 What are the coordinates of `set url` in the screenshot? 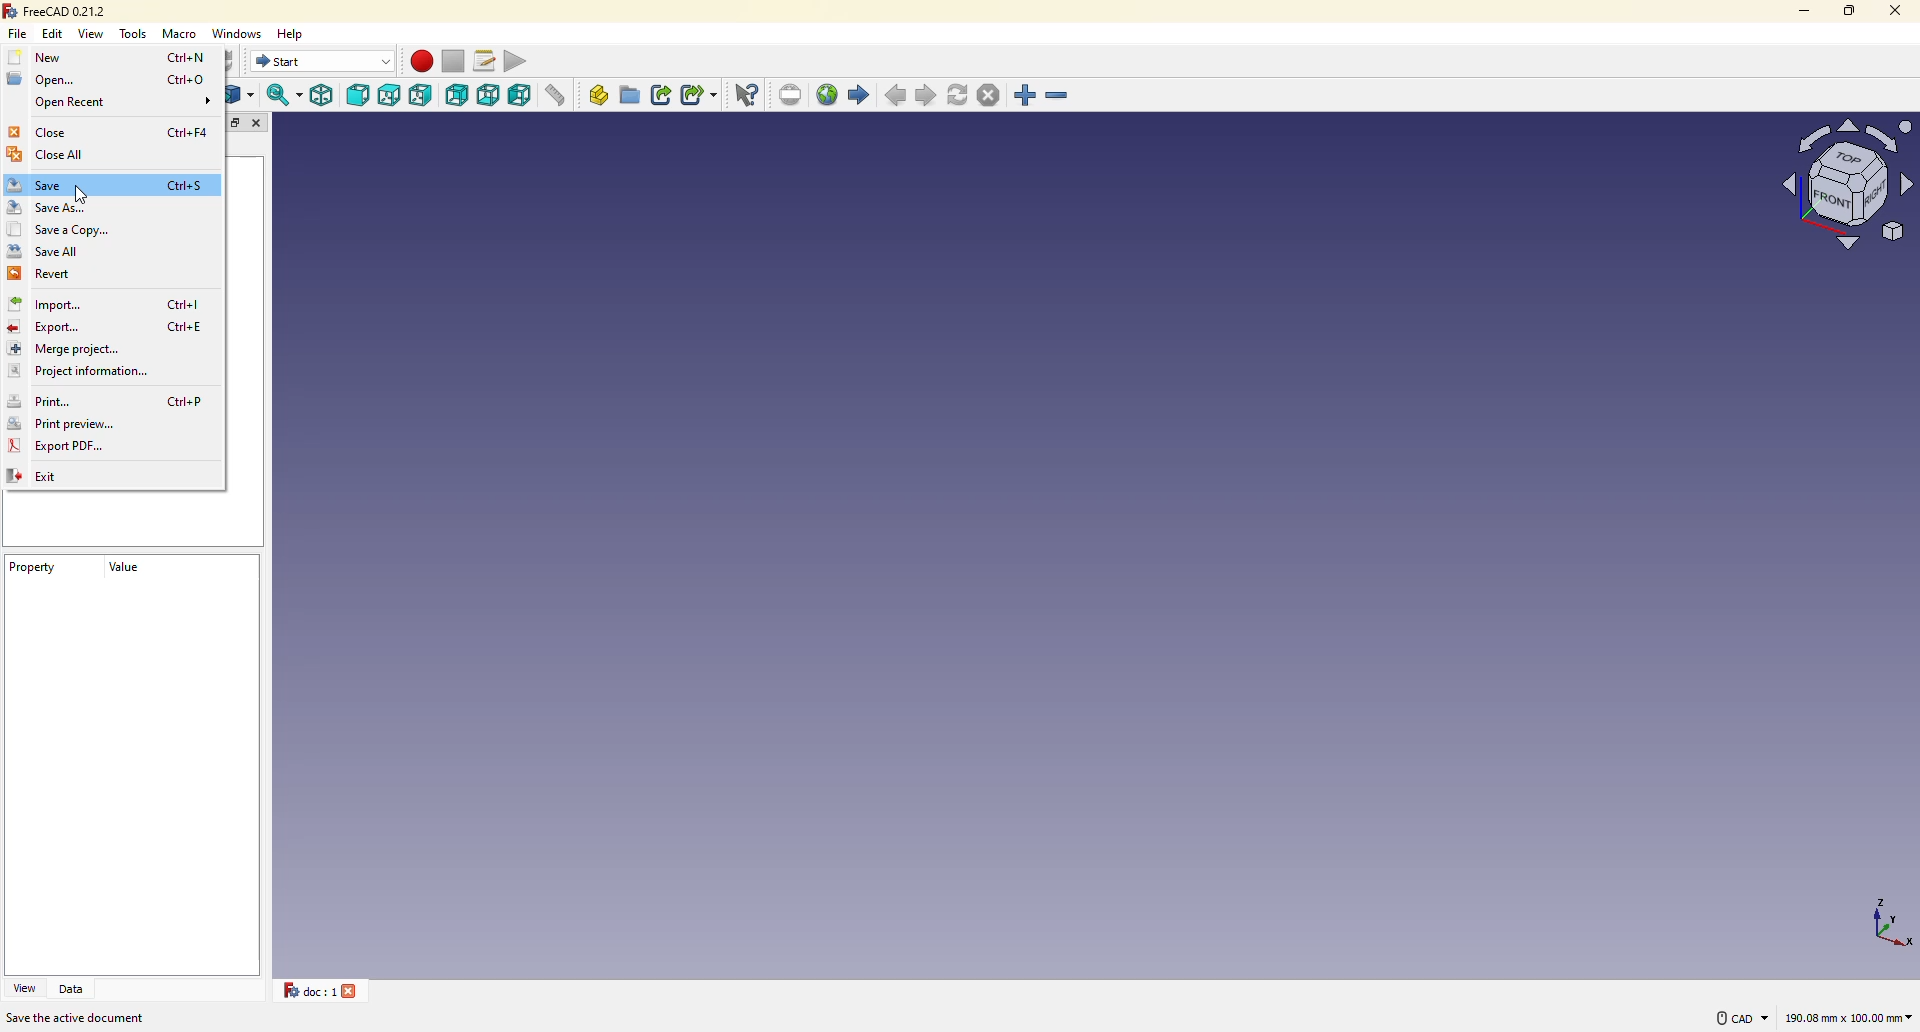 It's located at (792, 94).